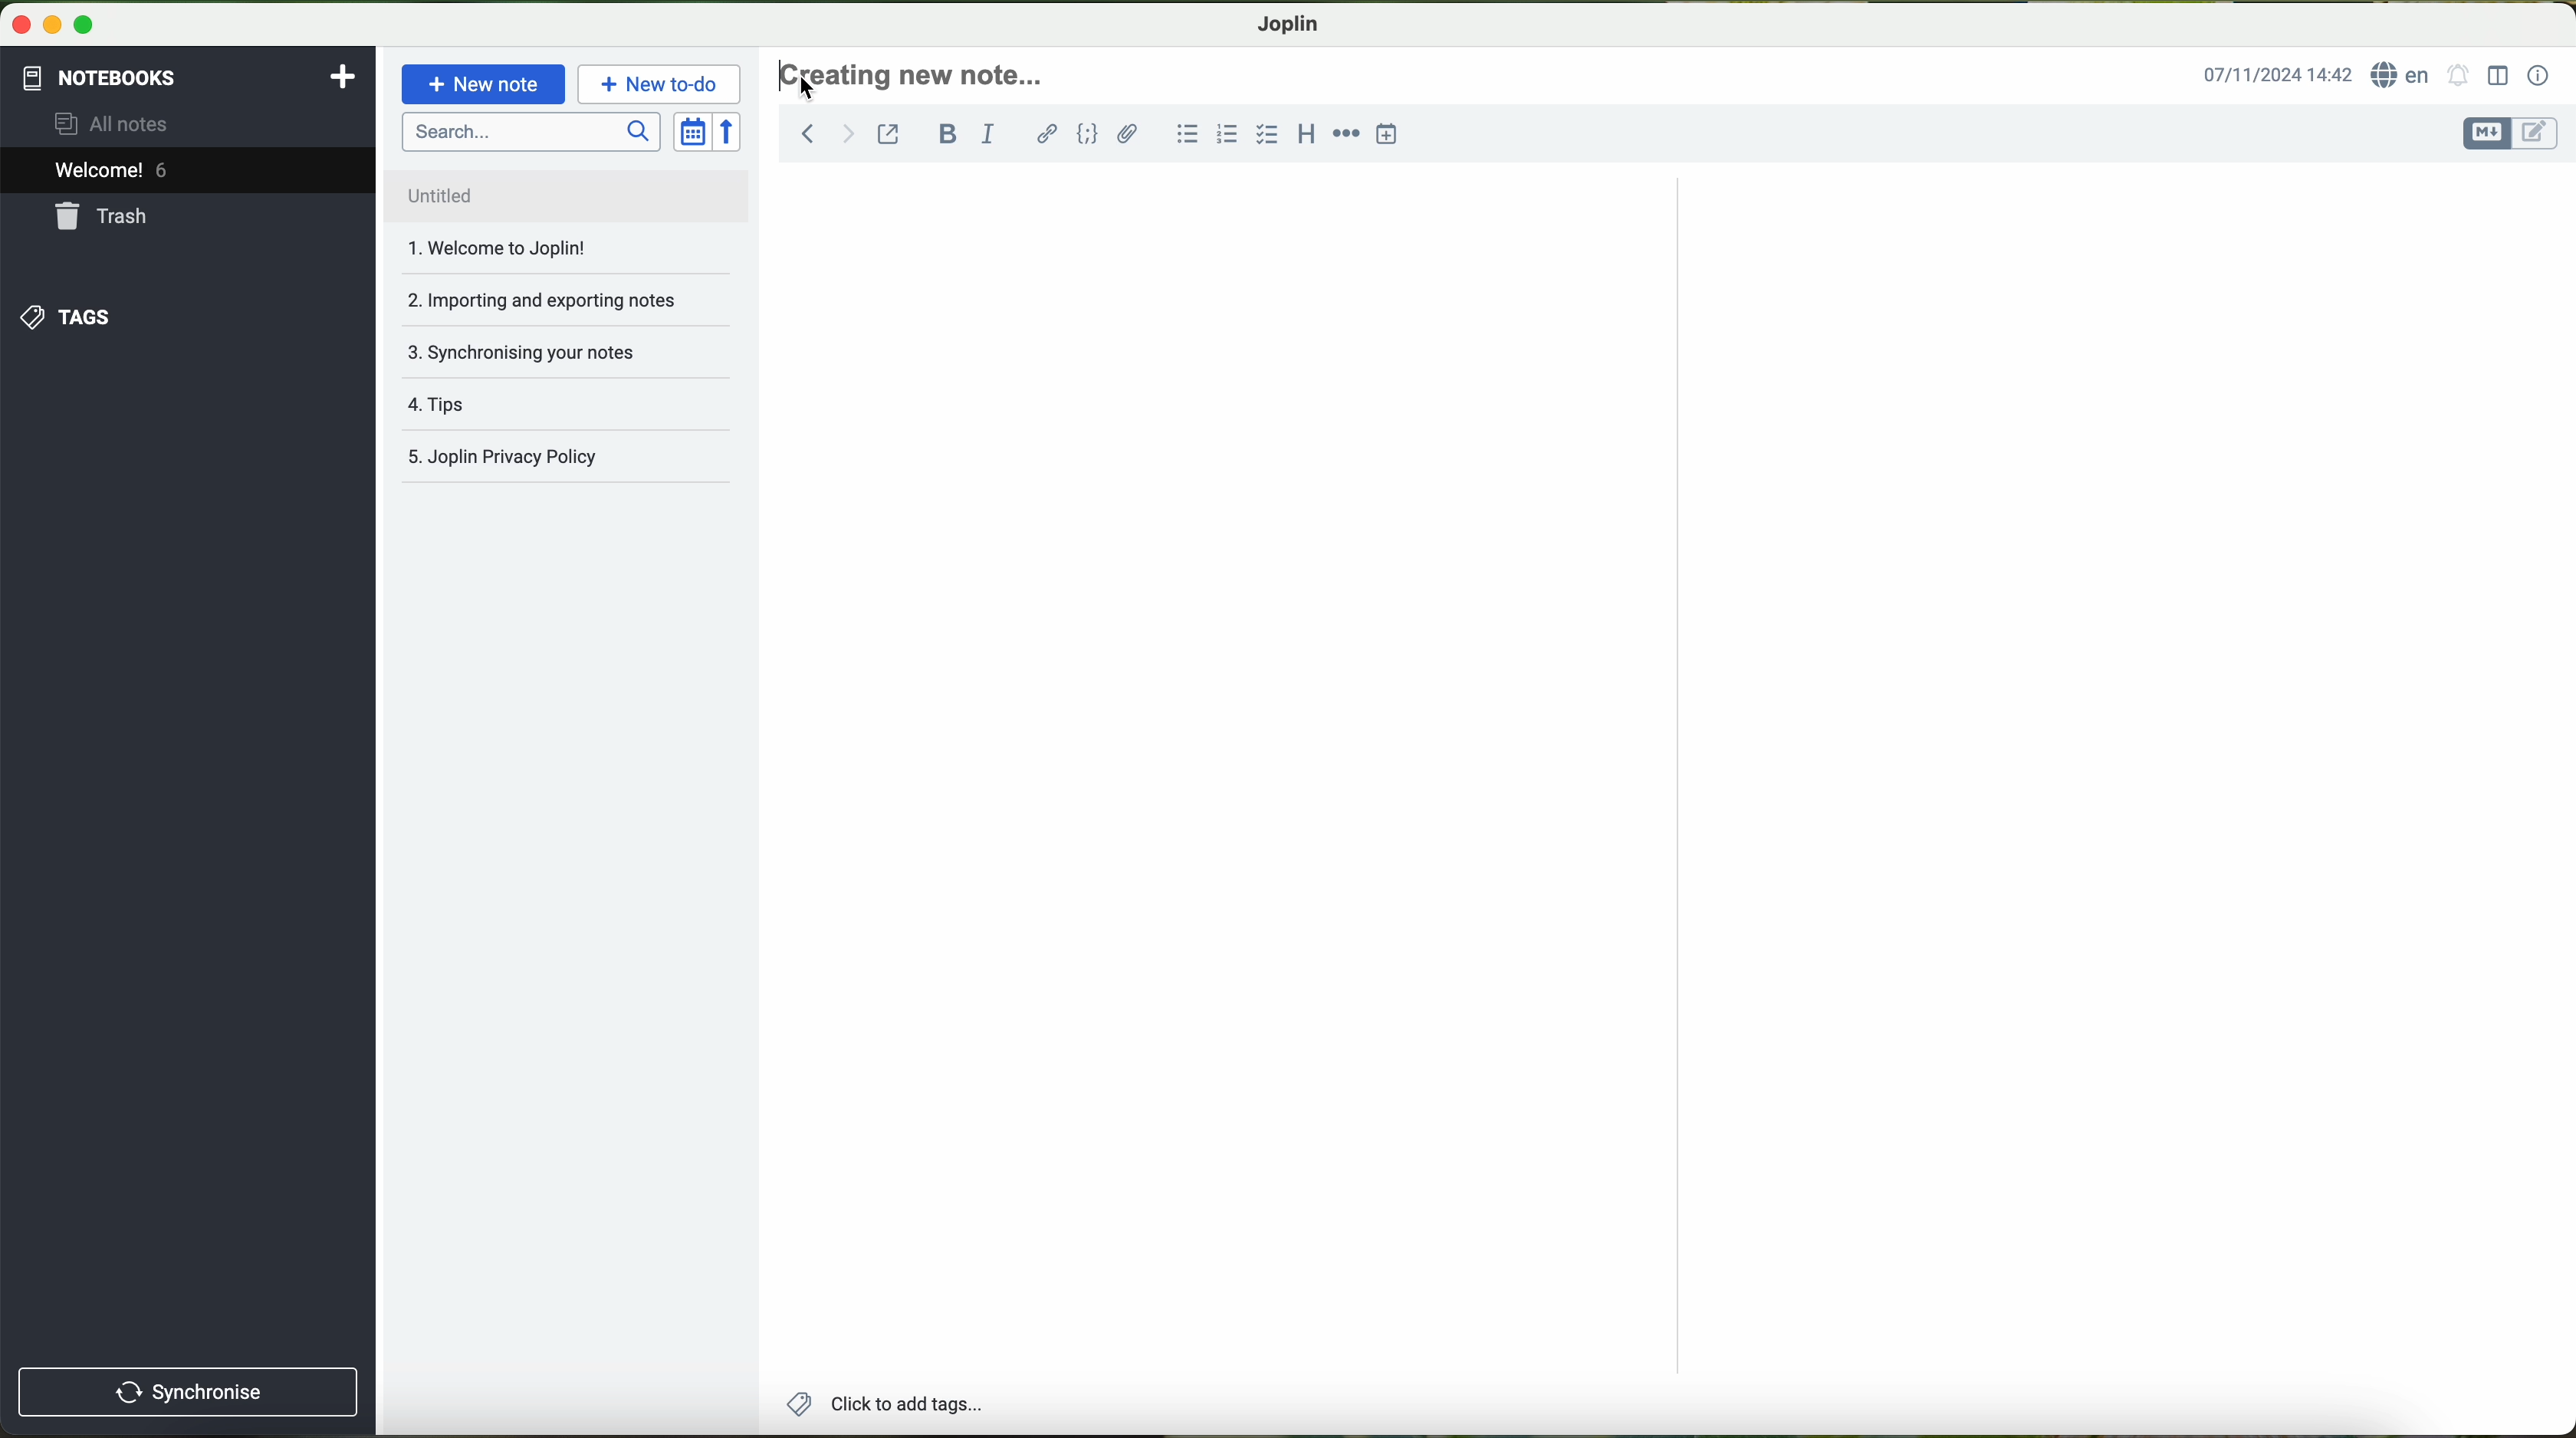 The image size is (2576, 1438). What do you see at coordinates (190, 75) in the screenshot?
I see `notebooks` at bounding box center [190, 75].